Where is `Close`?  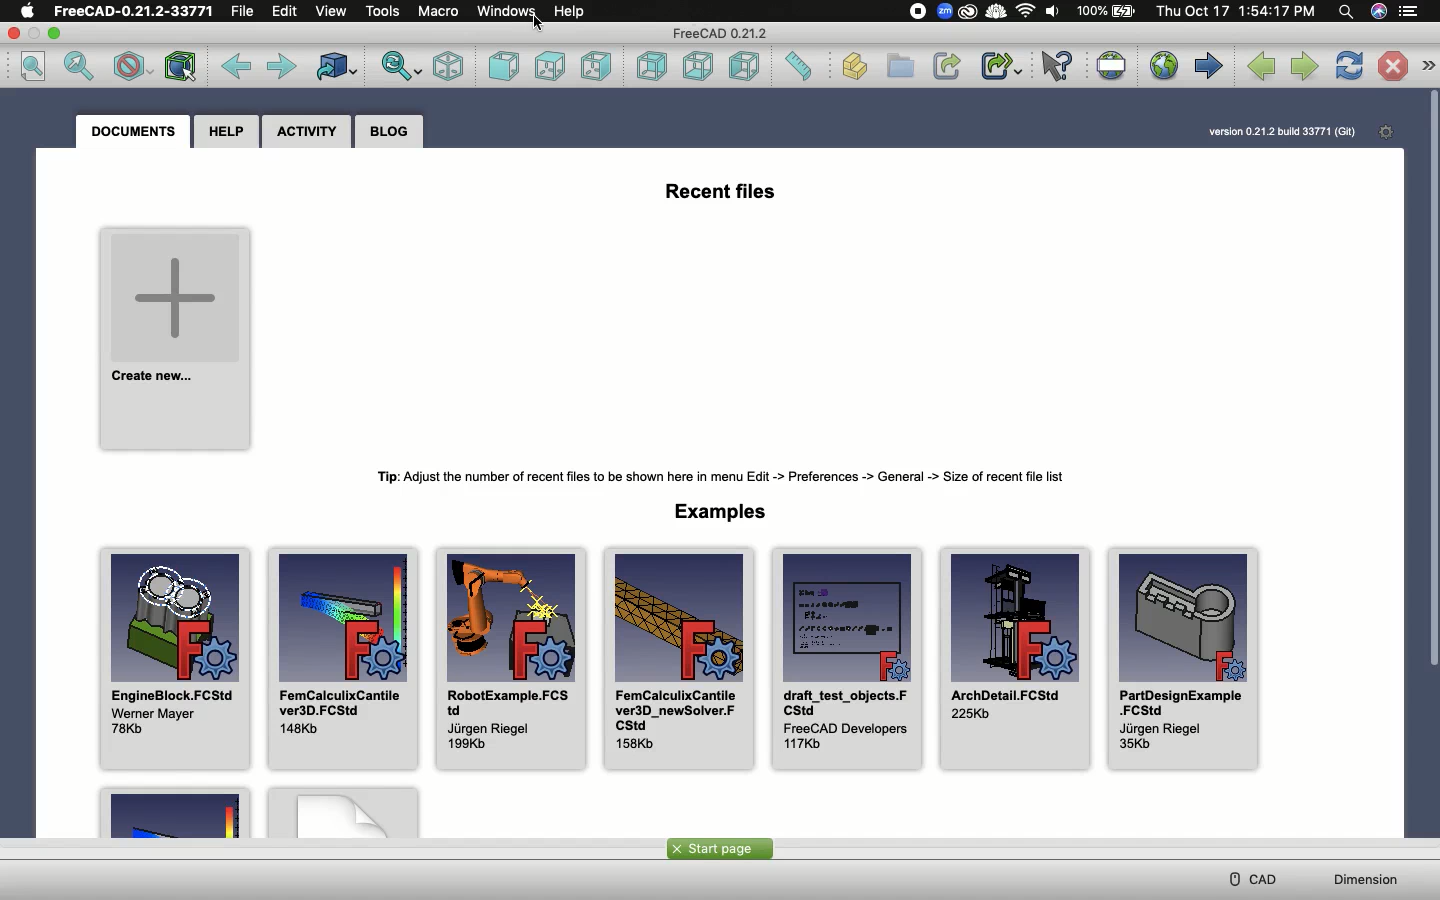 Close is located at coordinates (16, 33).